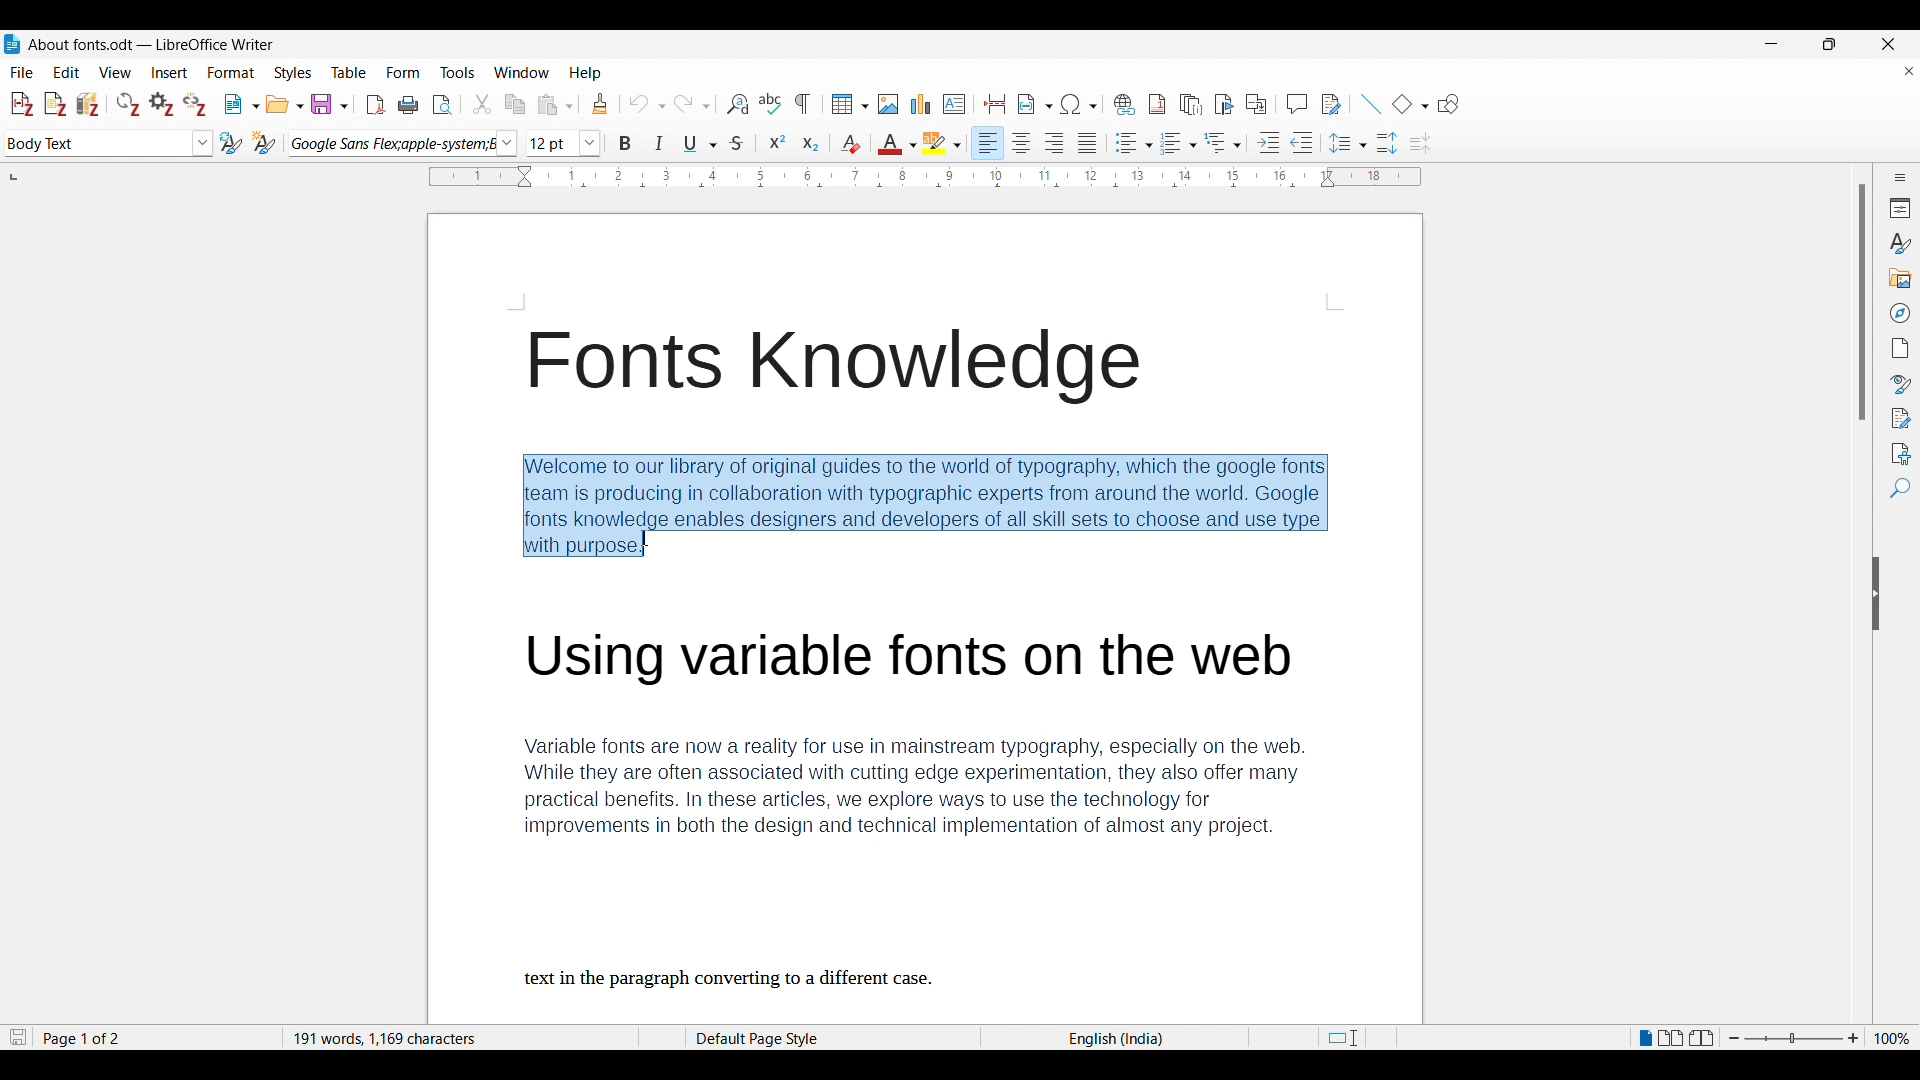 Image resolution: width=1920 pixels, height=1080 pixels. Describe the element at coordinates (293, 73) in the screenshot. I see `Styles menu` at that location.